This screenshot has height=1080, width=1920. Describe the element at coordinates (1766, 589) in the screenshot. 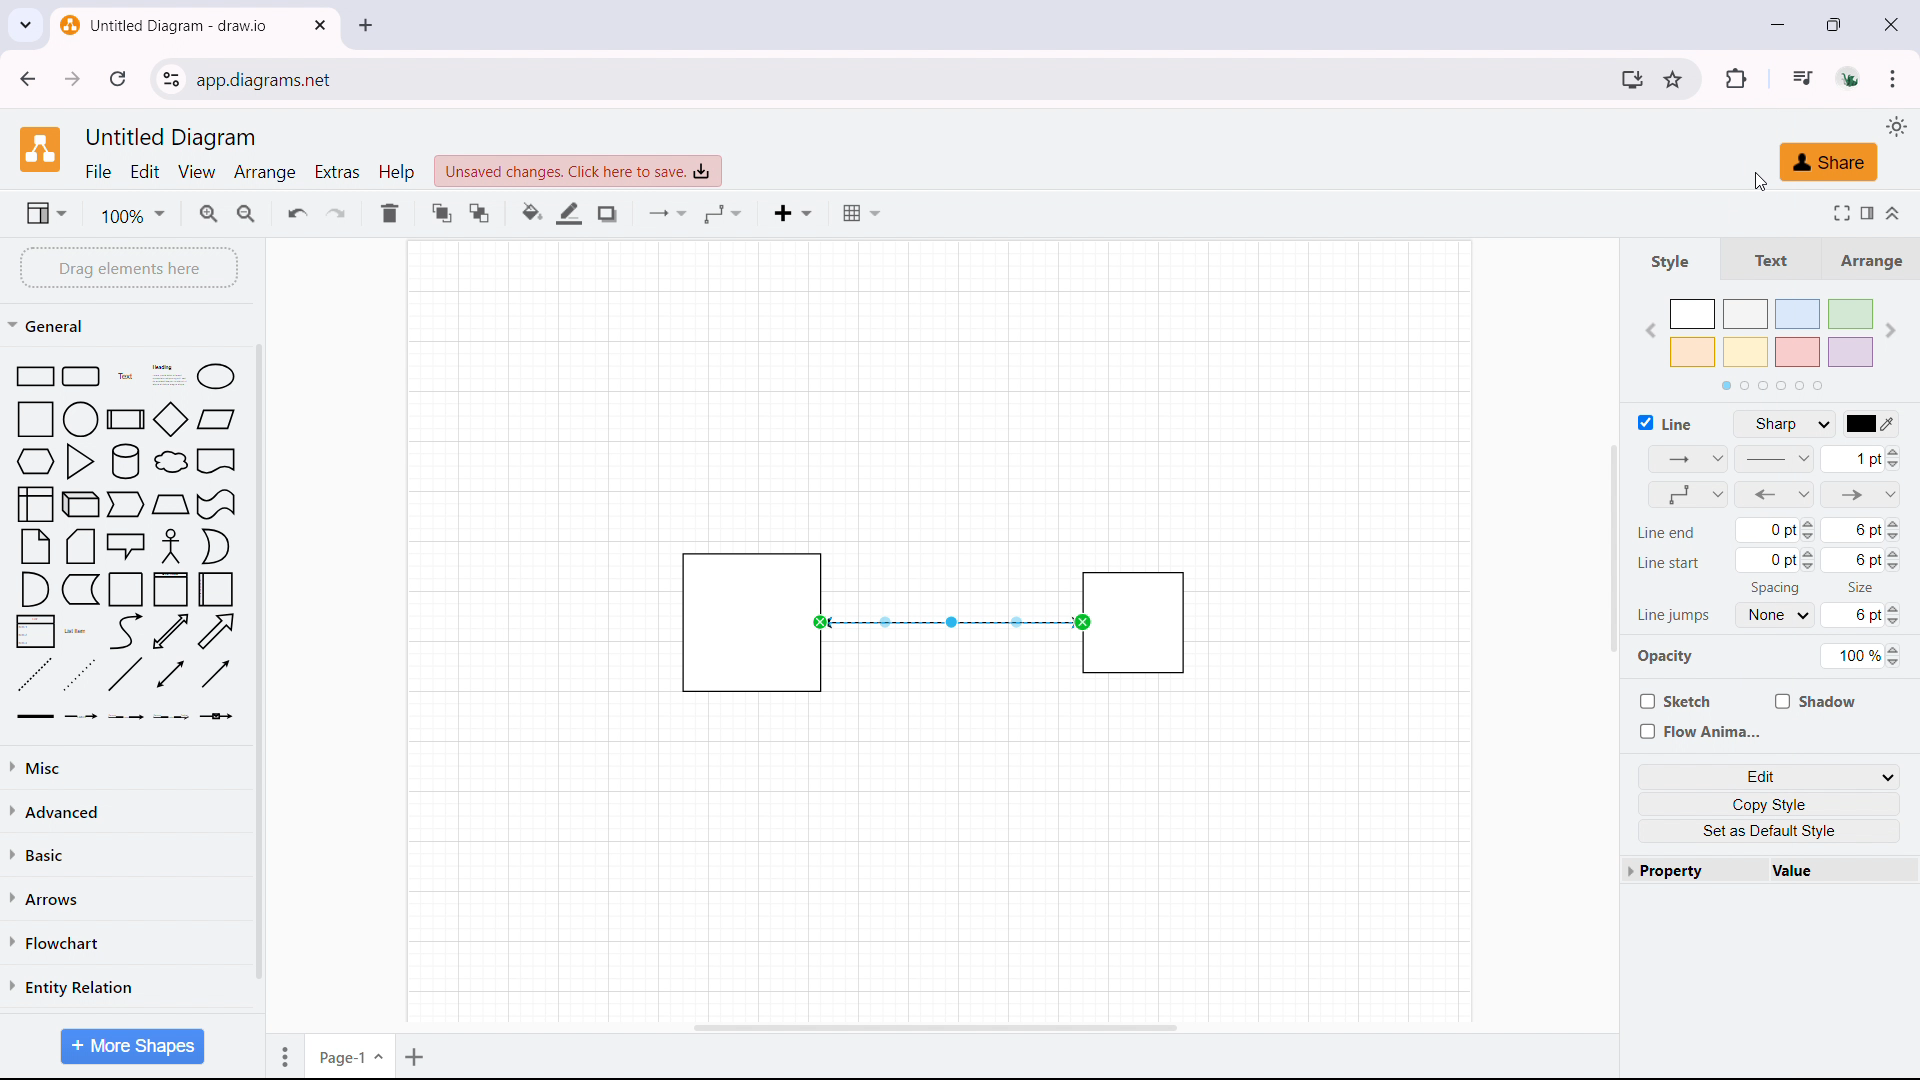

I see `Spacing` at that location.